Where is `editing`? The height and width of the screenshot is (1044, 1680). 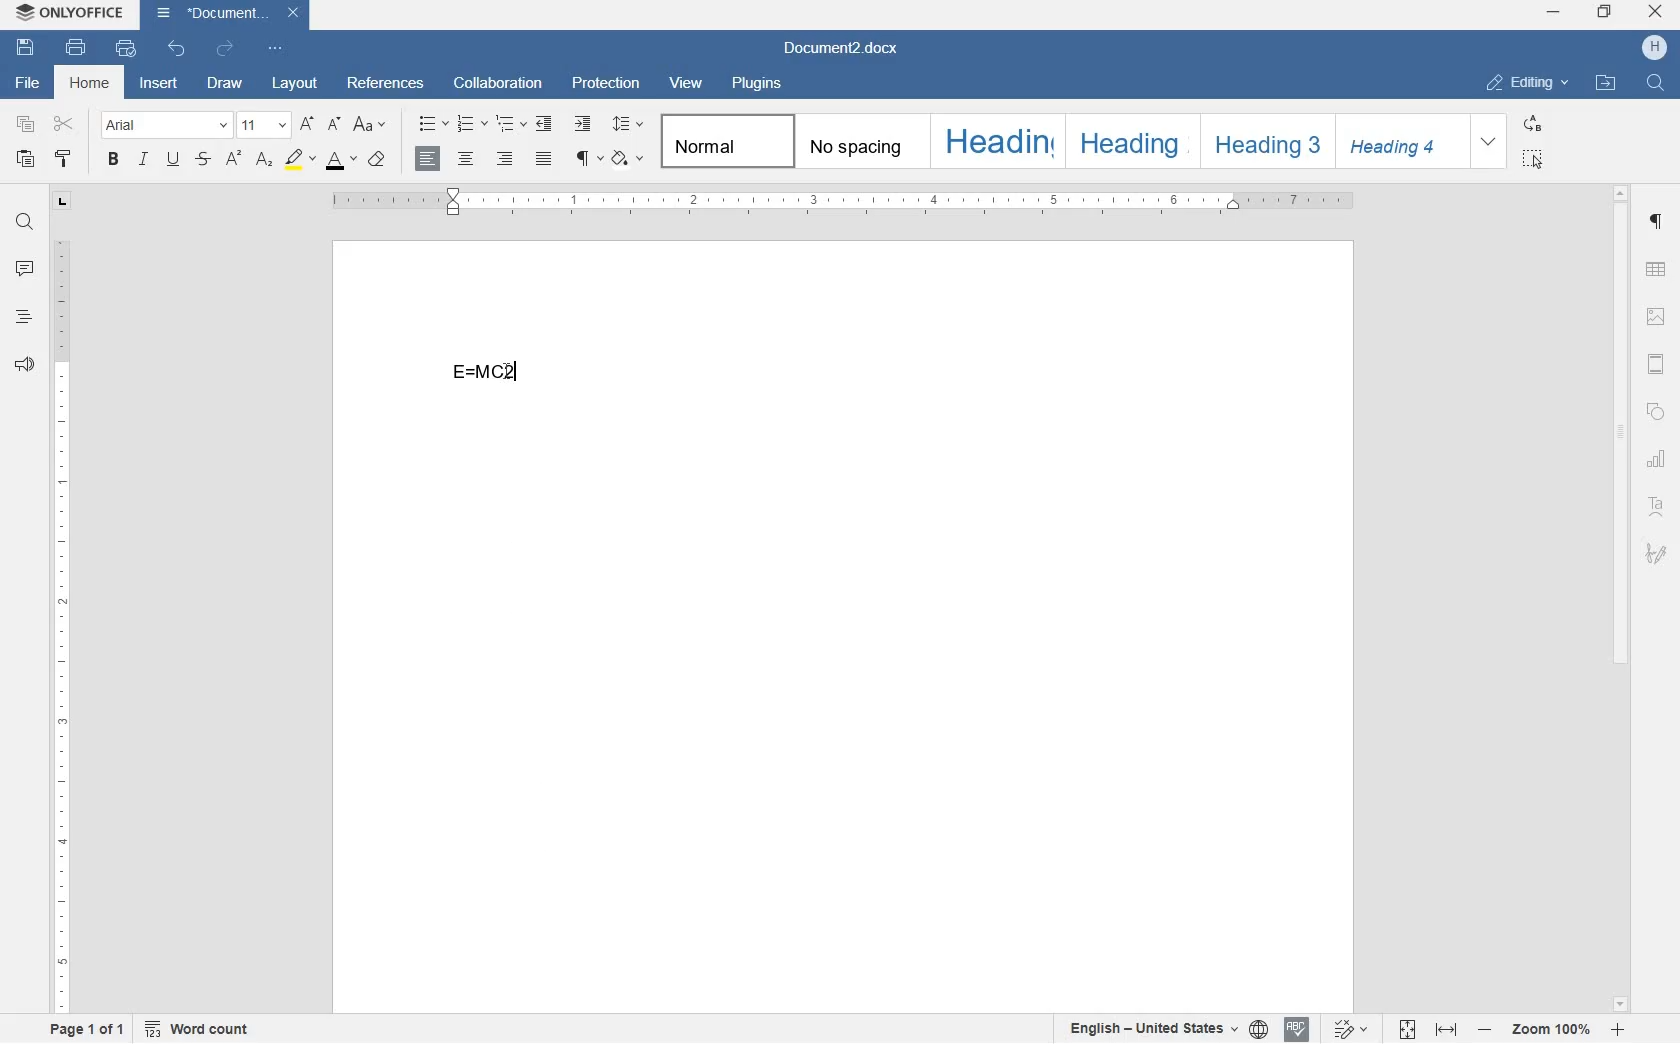
editing is located at coordinates (1525, 83).